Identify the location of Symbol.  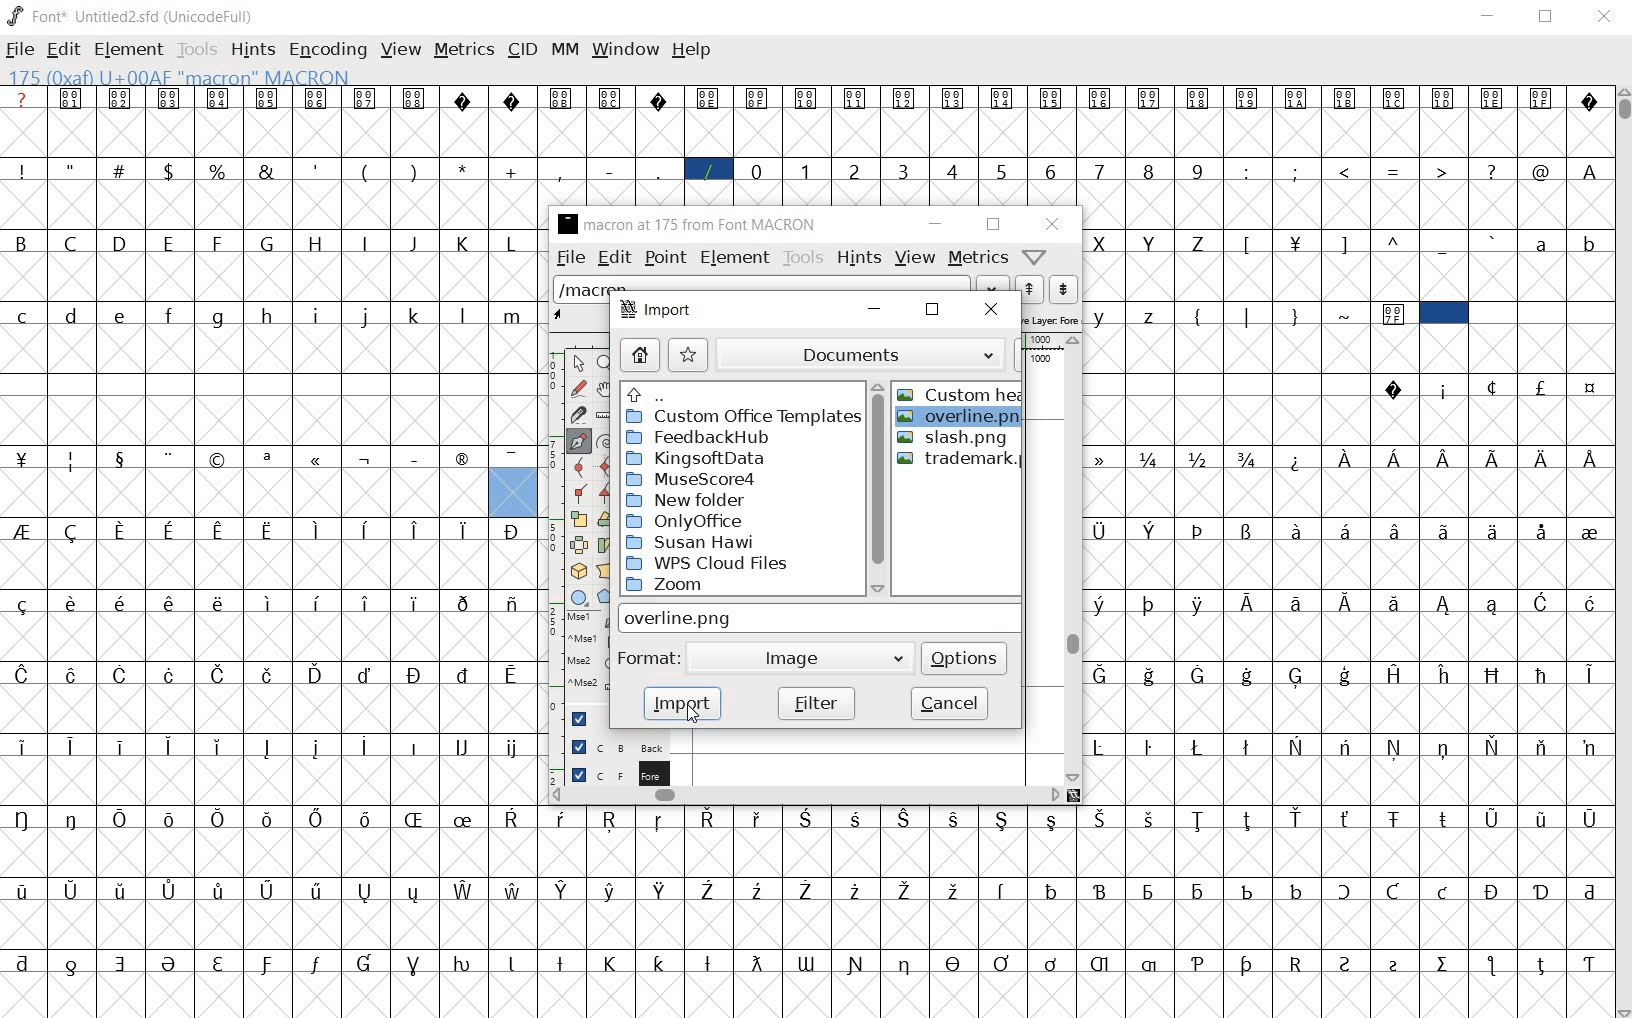
(171, 962).